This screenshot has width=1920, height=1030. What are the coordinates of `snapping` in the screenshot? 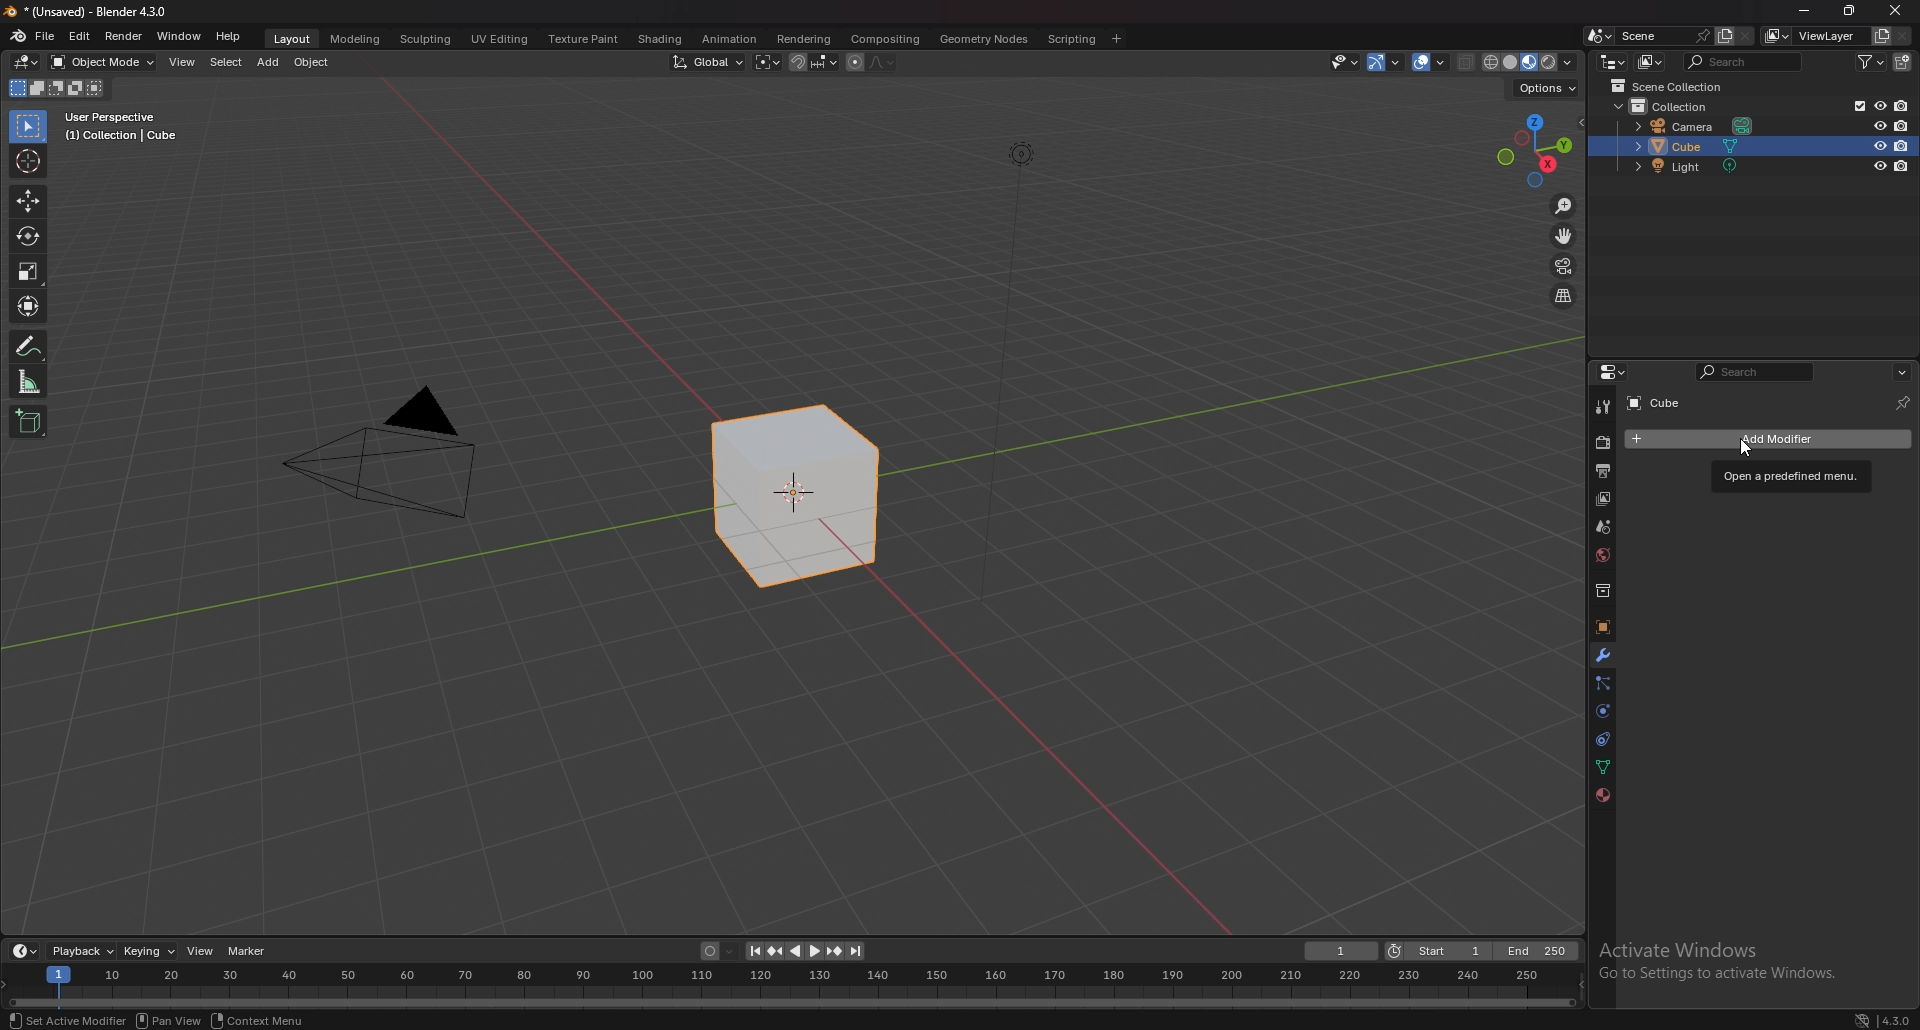 It's located at (814, 63).